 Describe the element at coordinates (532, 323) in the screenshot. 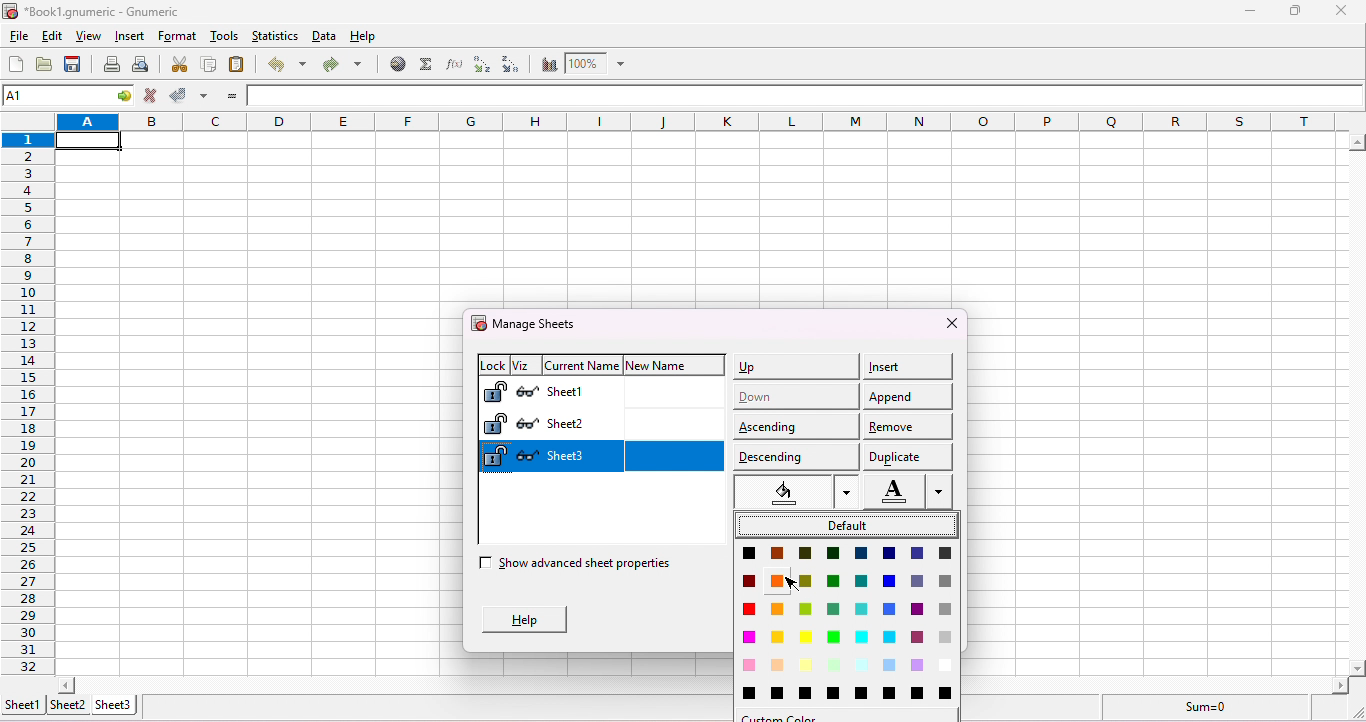

I see `manage sheets` at that location.